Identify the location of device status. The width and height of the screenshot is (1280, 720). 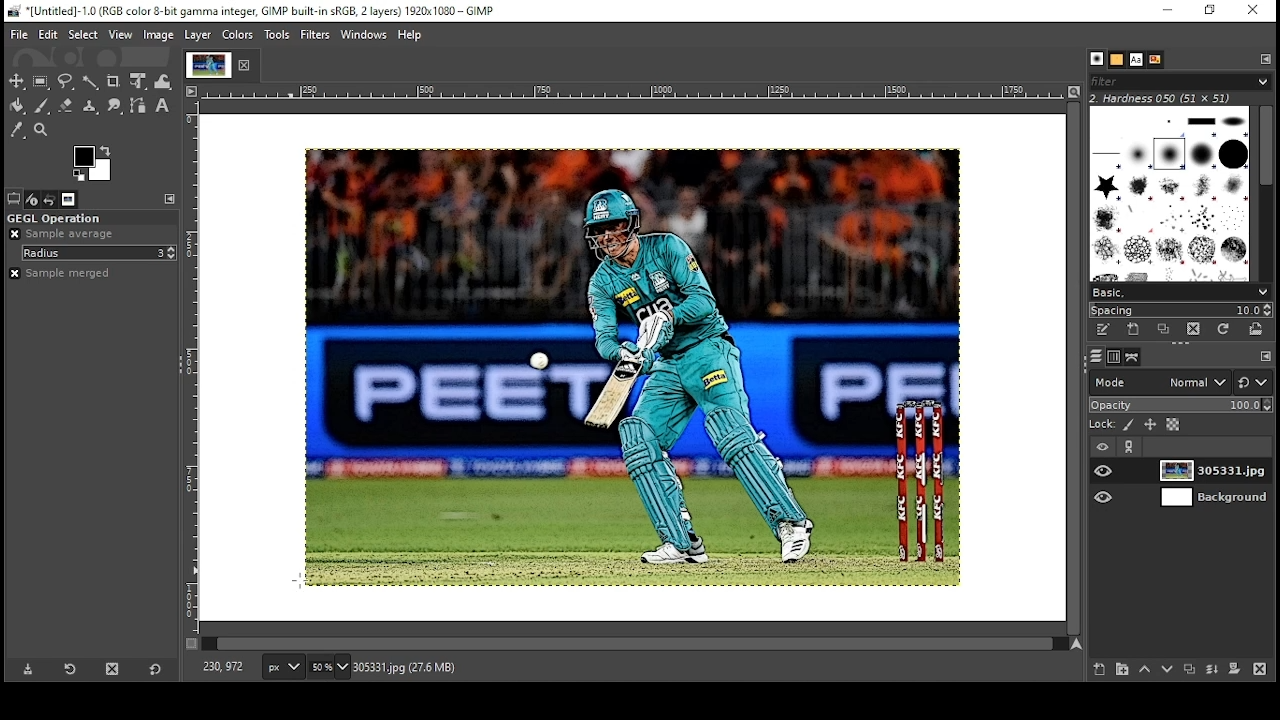
(32, 199).